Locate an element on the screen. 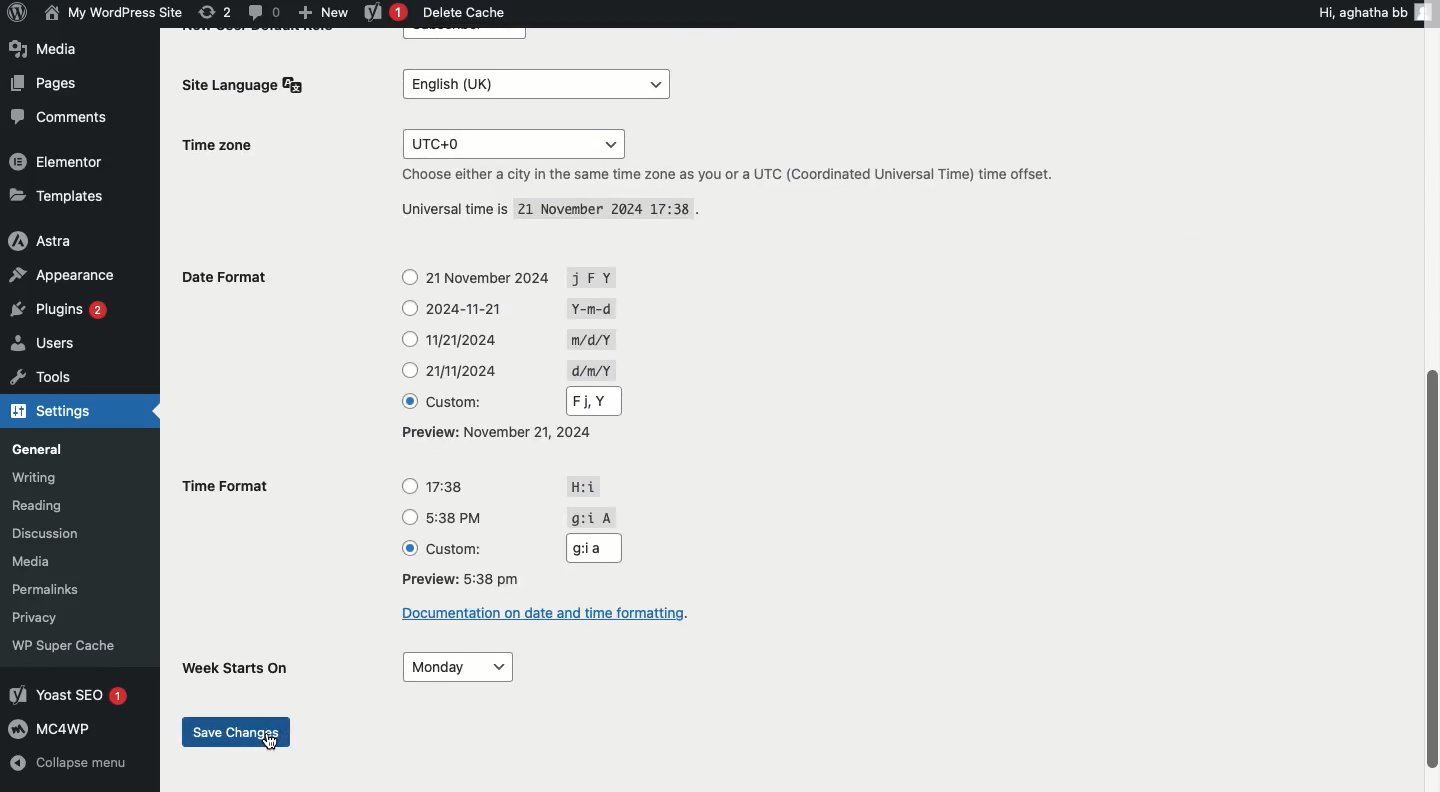 This screenshot has width=1440, height=792. Media is located at coordinates (47, 48).